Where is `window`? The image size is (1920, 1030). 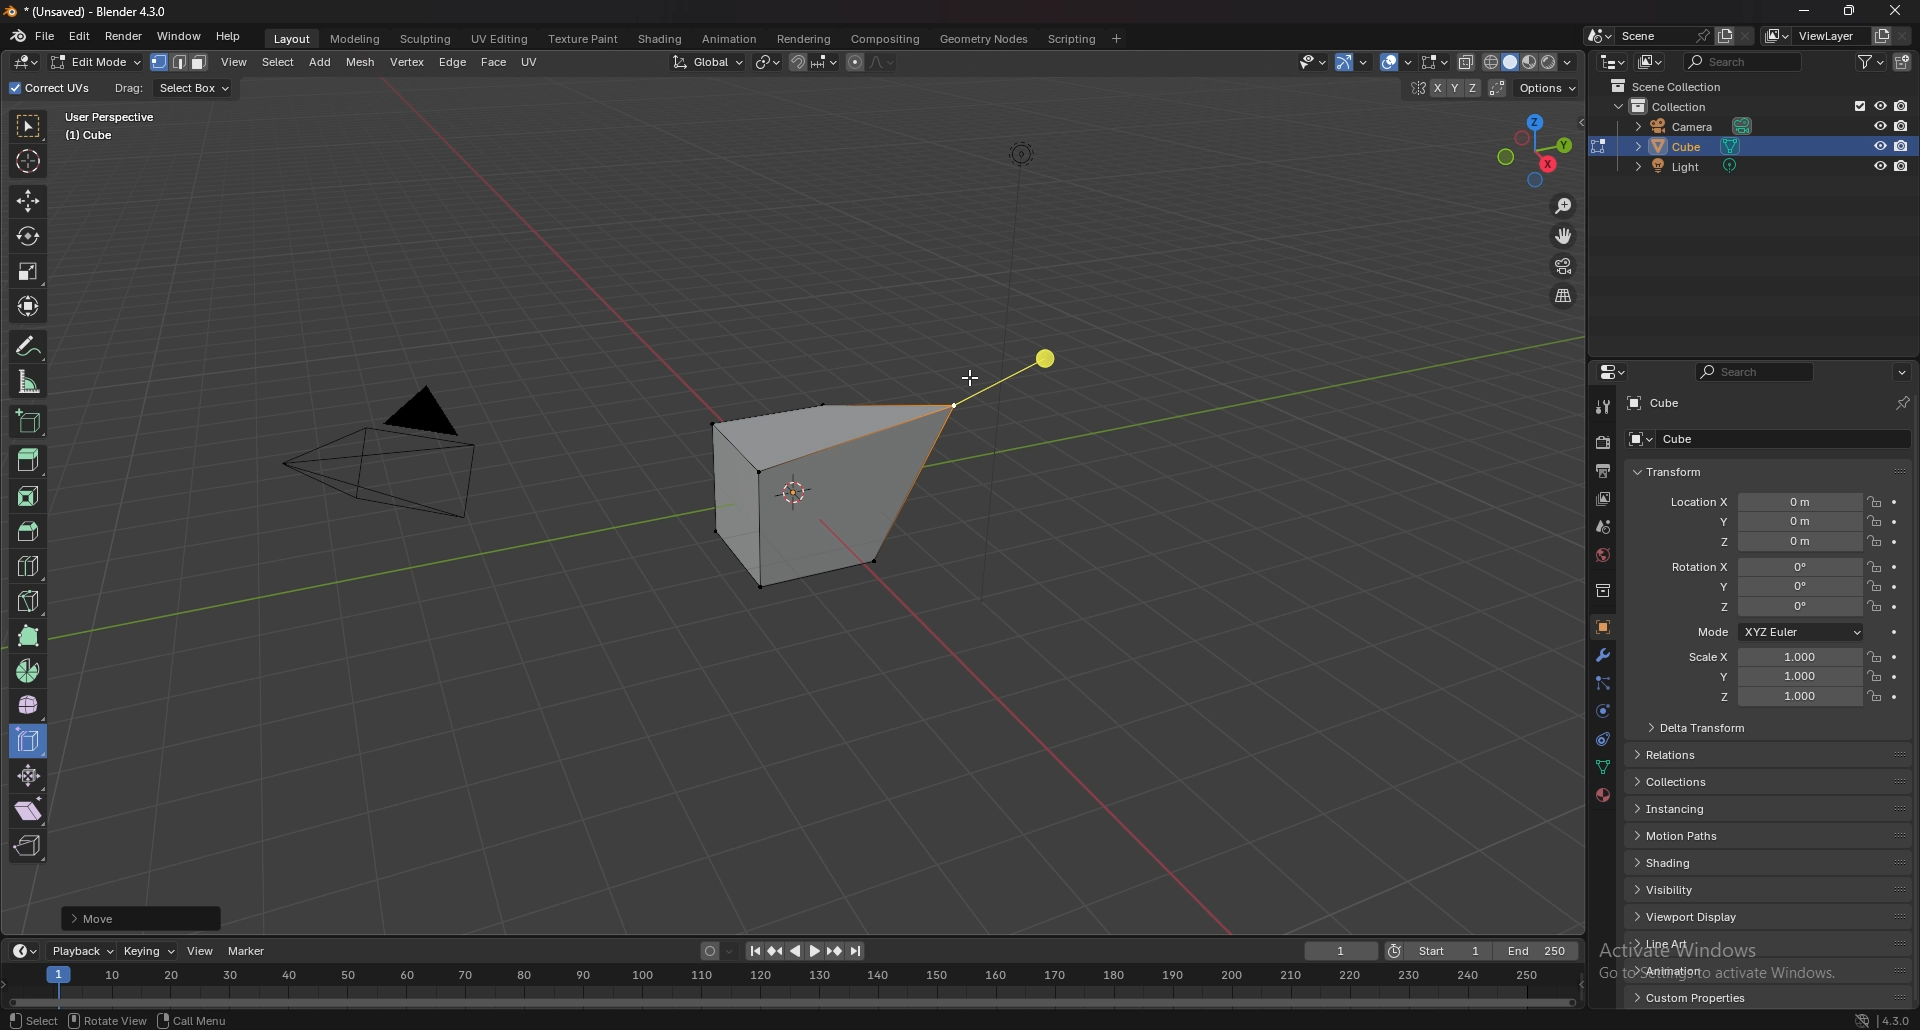 window is located at coordinates (179, 36).